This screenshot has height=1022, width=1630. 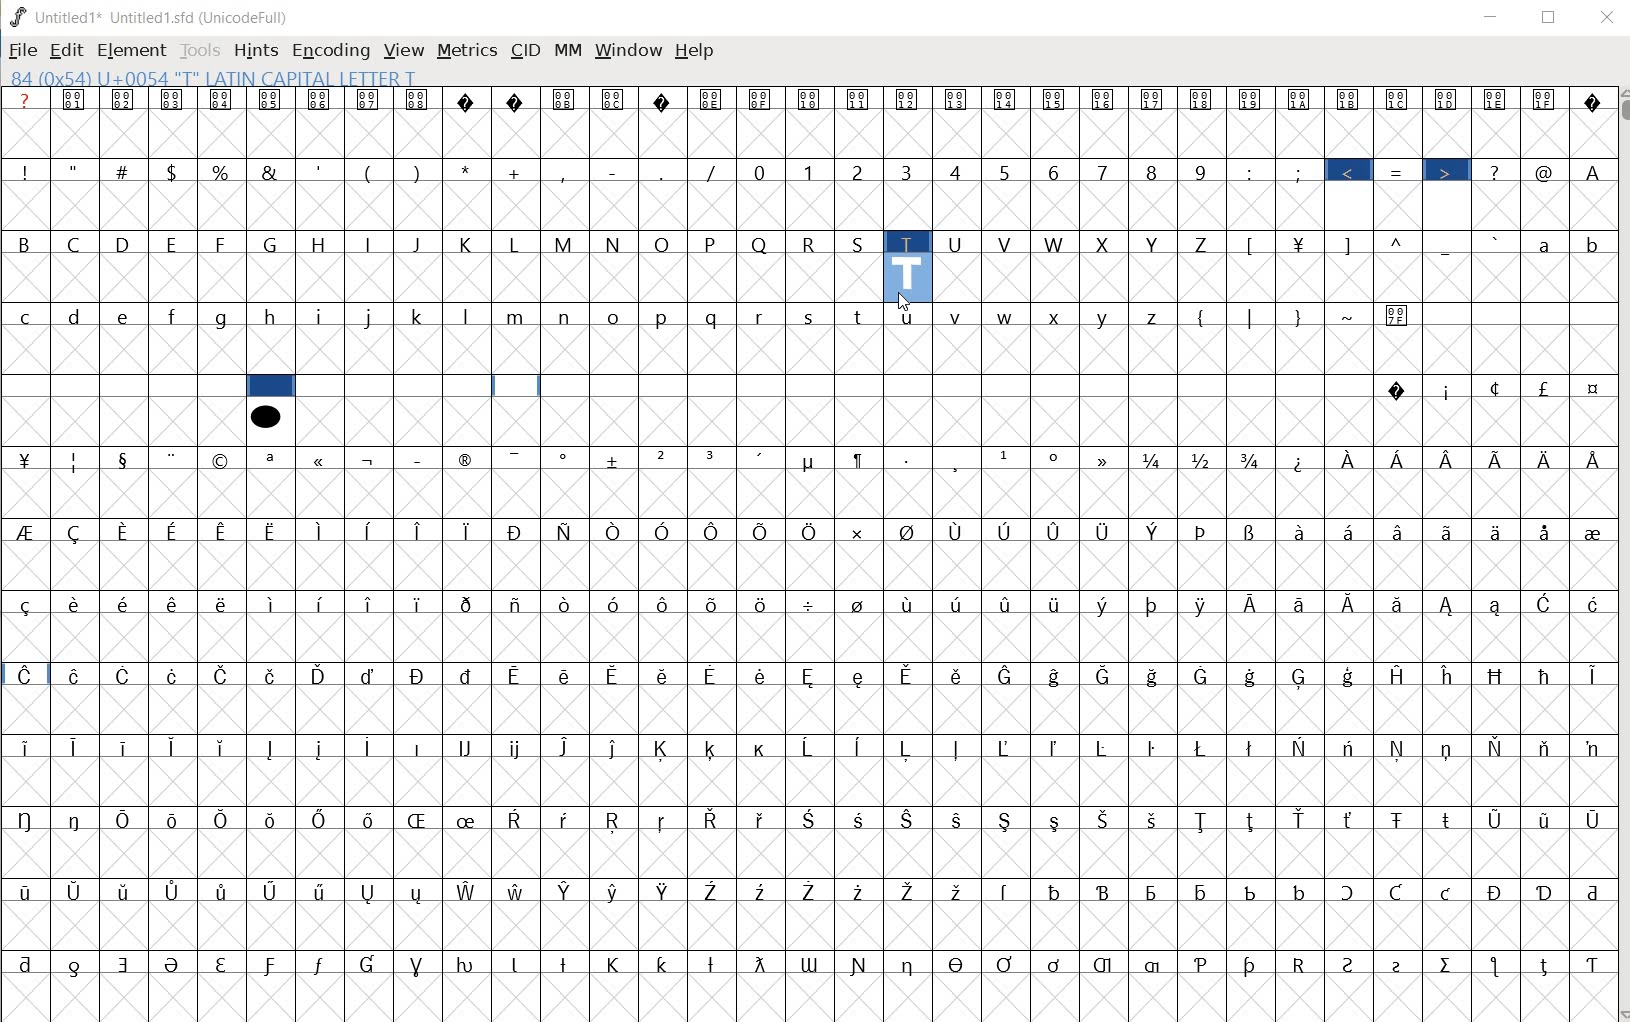 I want to click on u, so click(x=908, y=315).